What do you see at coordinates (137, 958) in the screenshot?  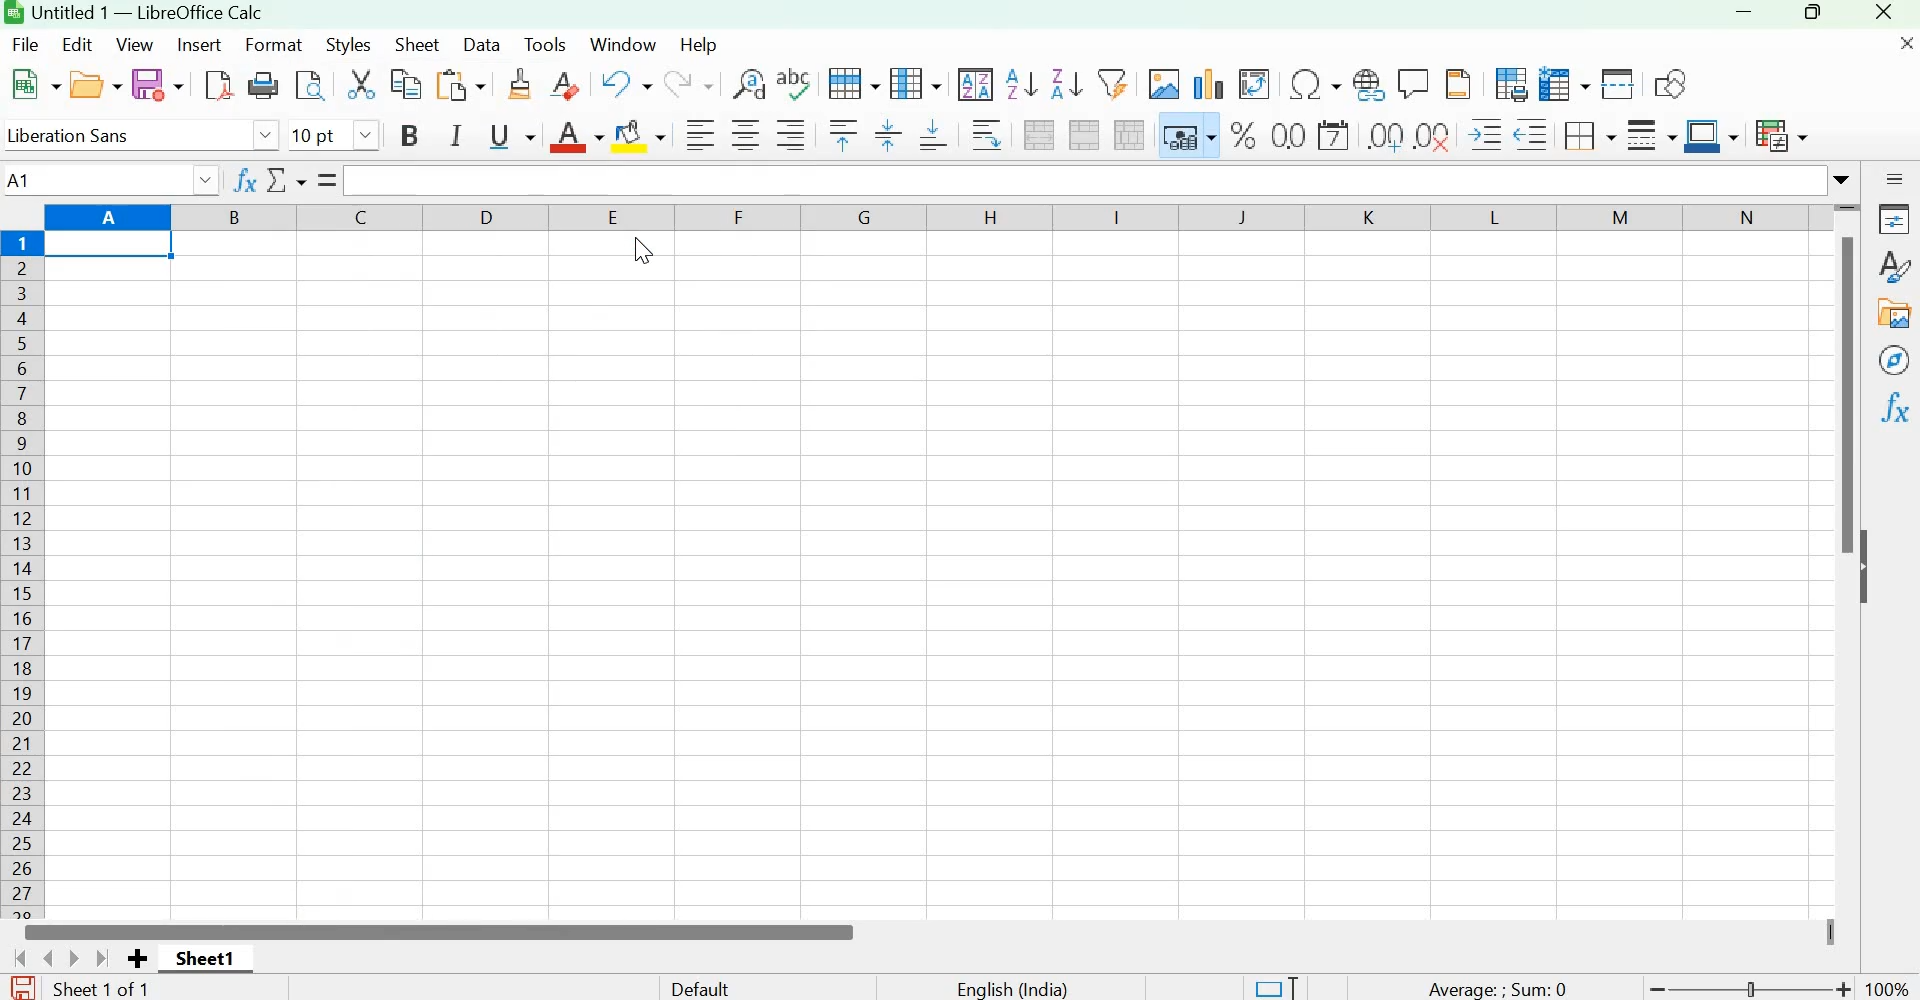 I see `Add new sheet` at bounding box center [137, 958].